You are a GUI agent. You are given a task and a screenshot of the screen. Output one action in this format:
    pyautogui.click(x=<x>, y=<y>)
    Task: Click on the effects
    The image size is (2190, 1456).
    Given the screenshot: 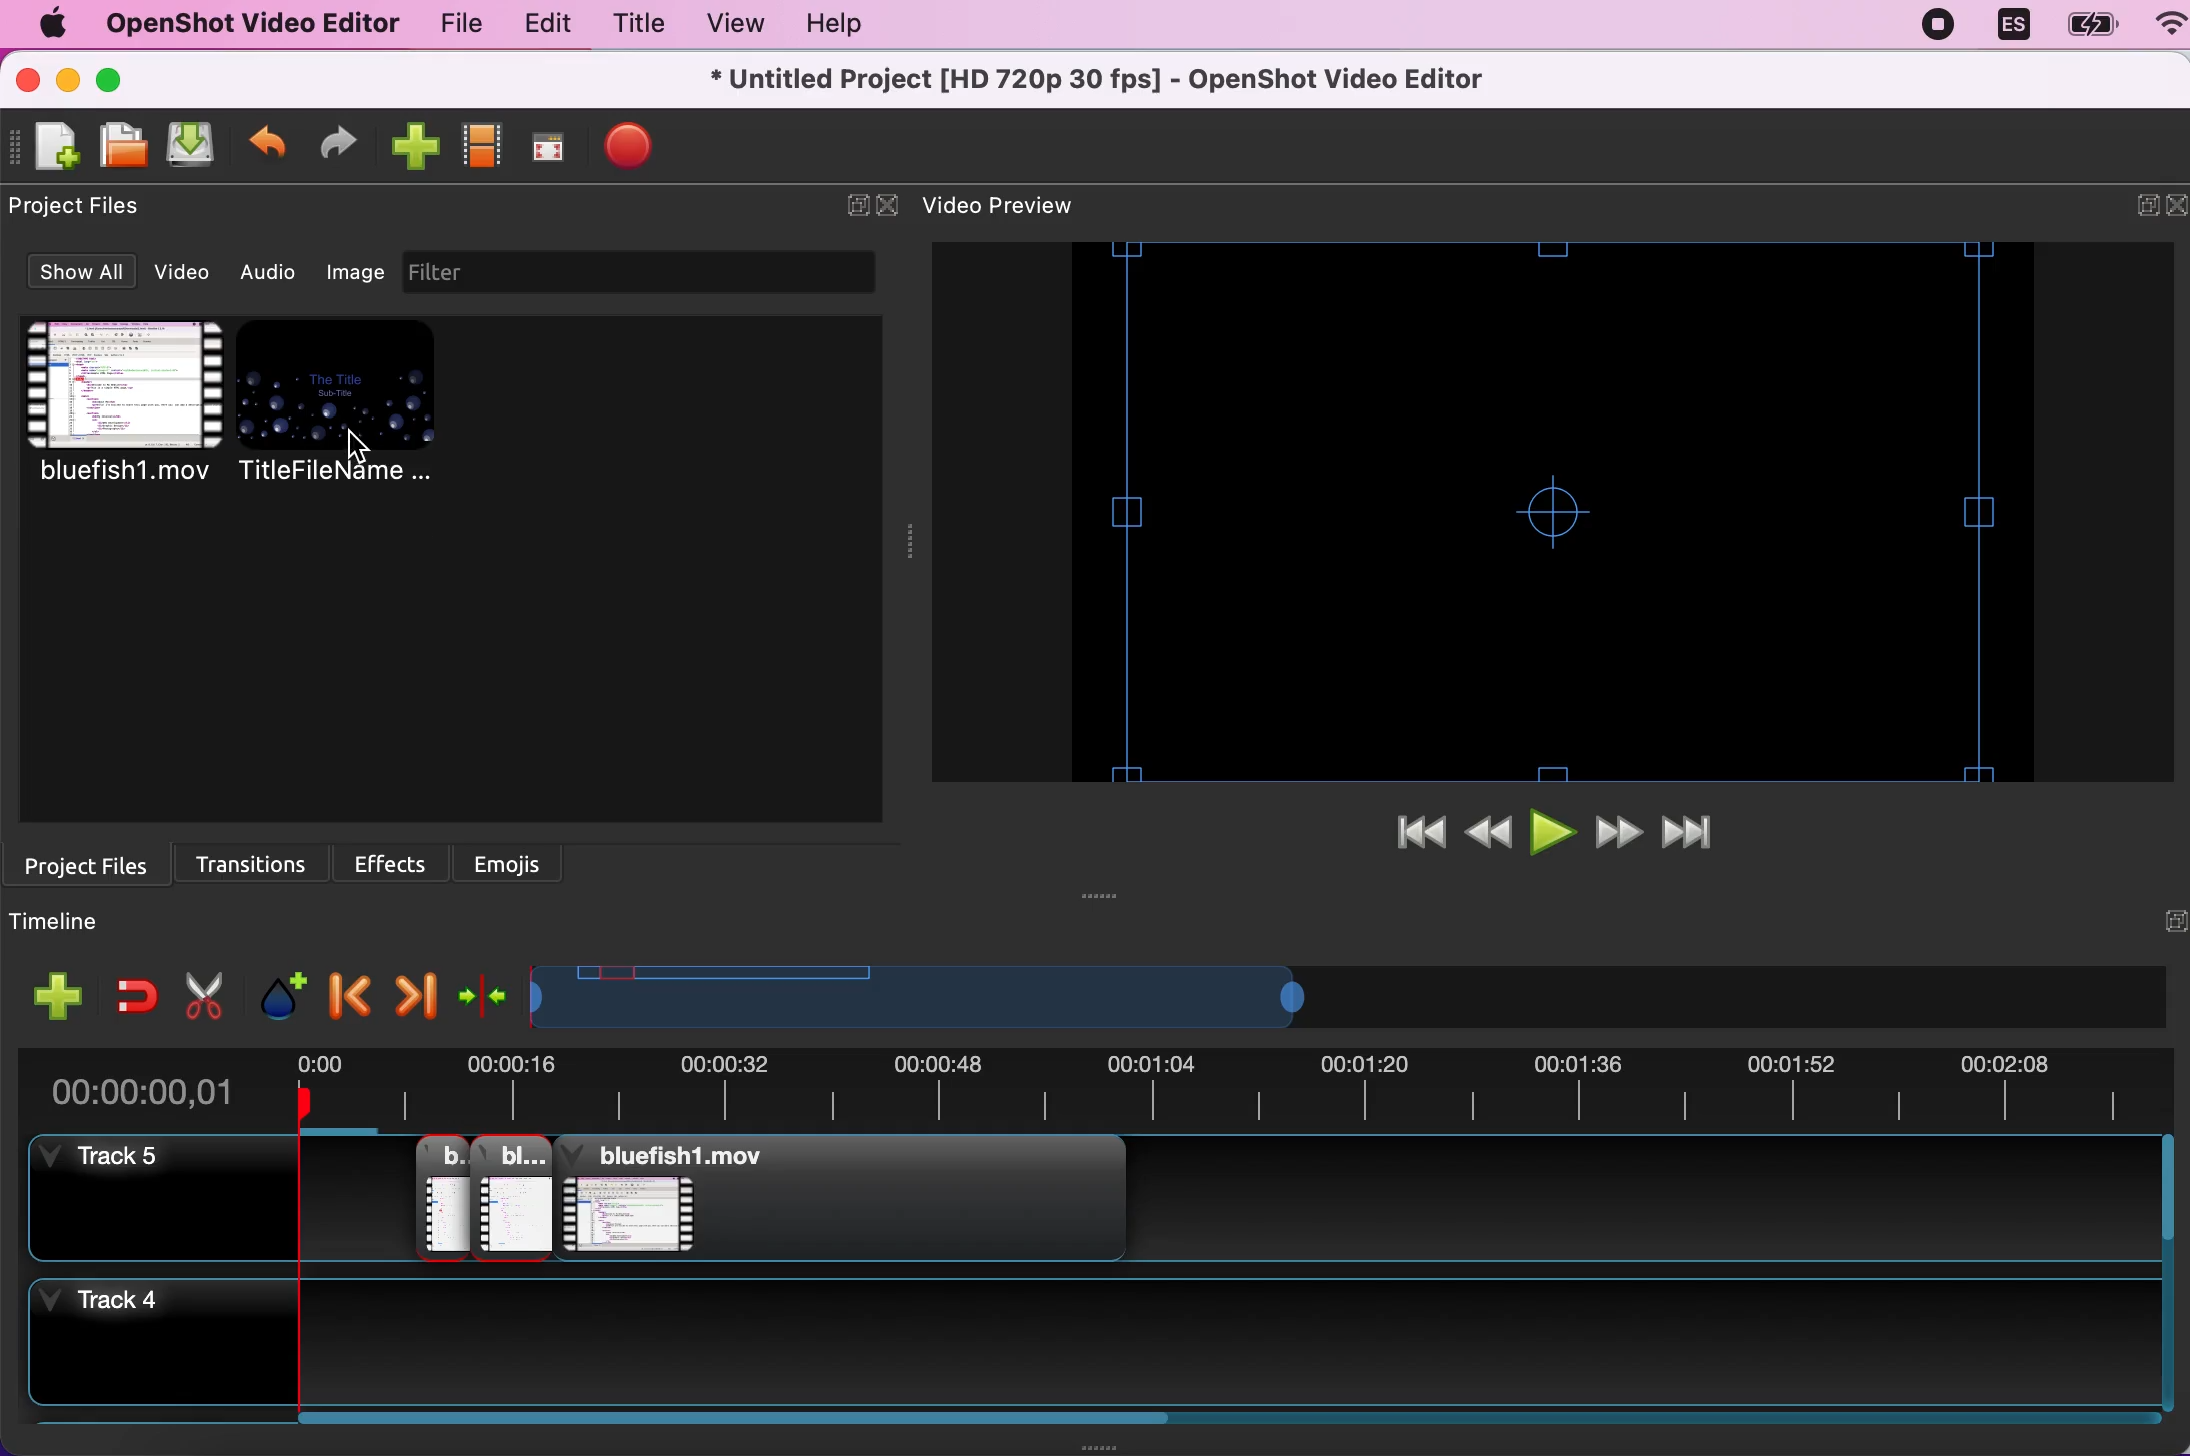 What is the action you would take?
    pyautogui.click(x=398, y=859)
    